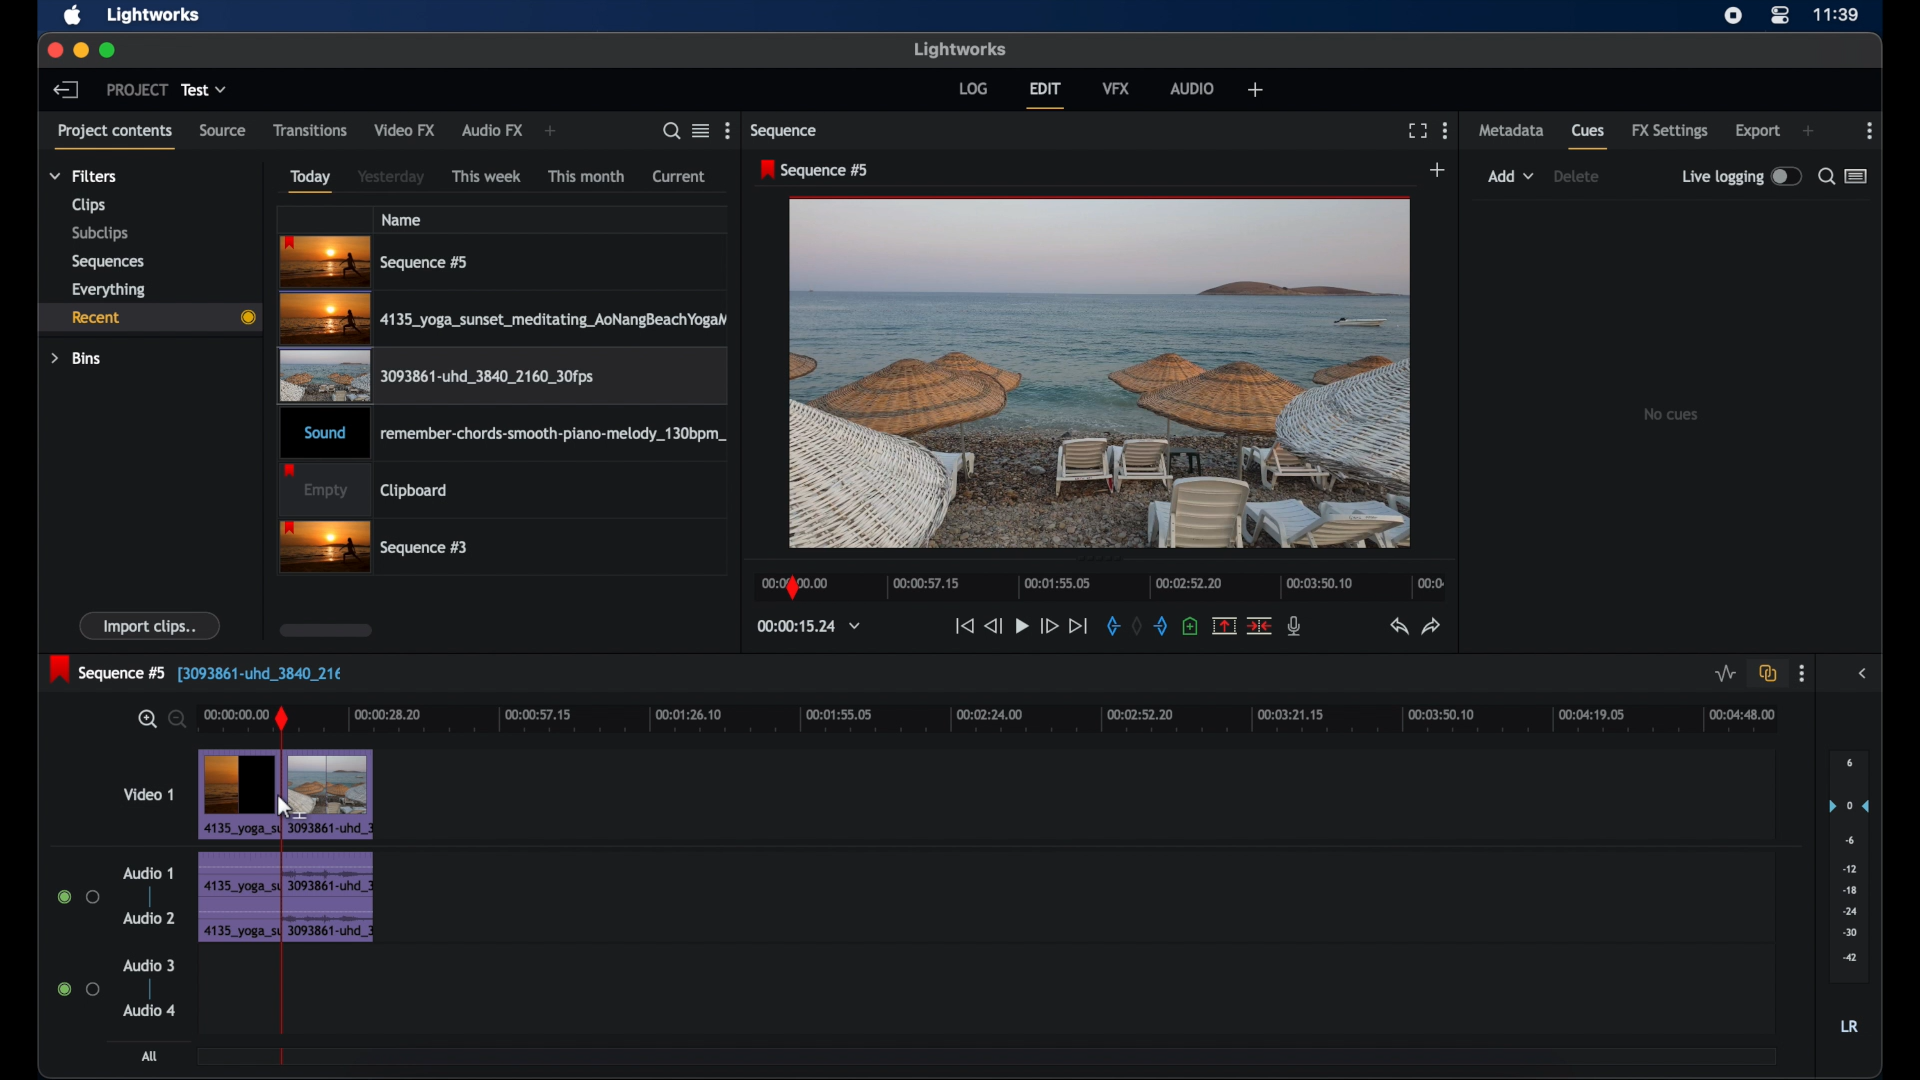 The width and height of the screenshot is (1920, 1080). I want to click on add cue at current position, so click(1190, 625).